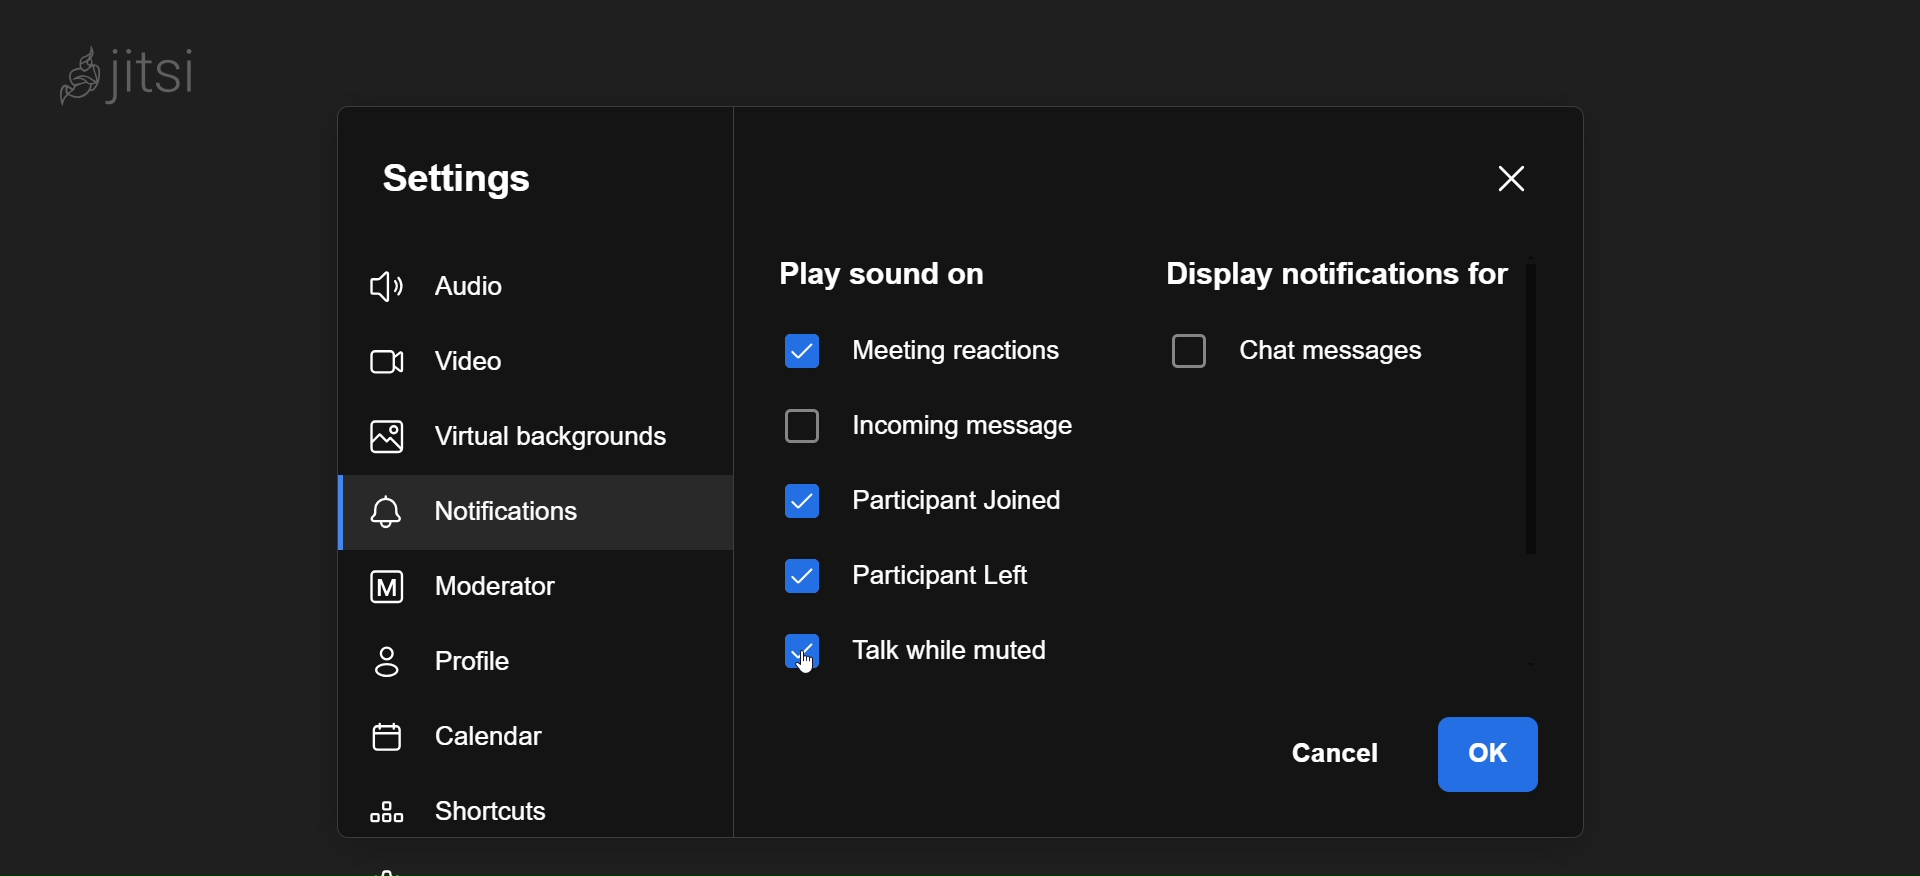 The image size is (1920, 876). Describe the element at coordinates (827, 670) in the screenshot. I see `cursor` at that location.